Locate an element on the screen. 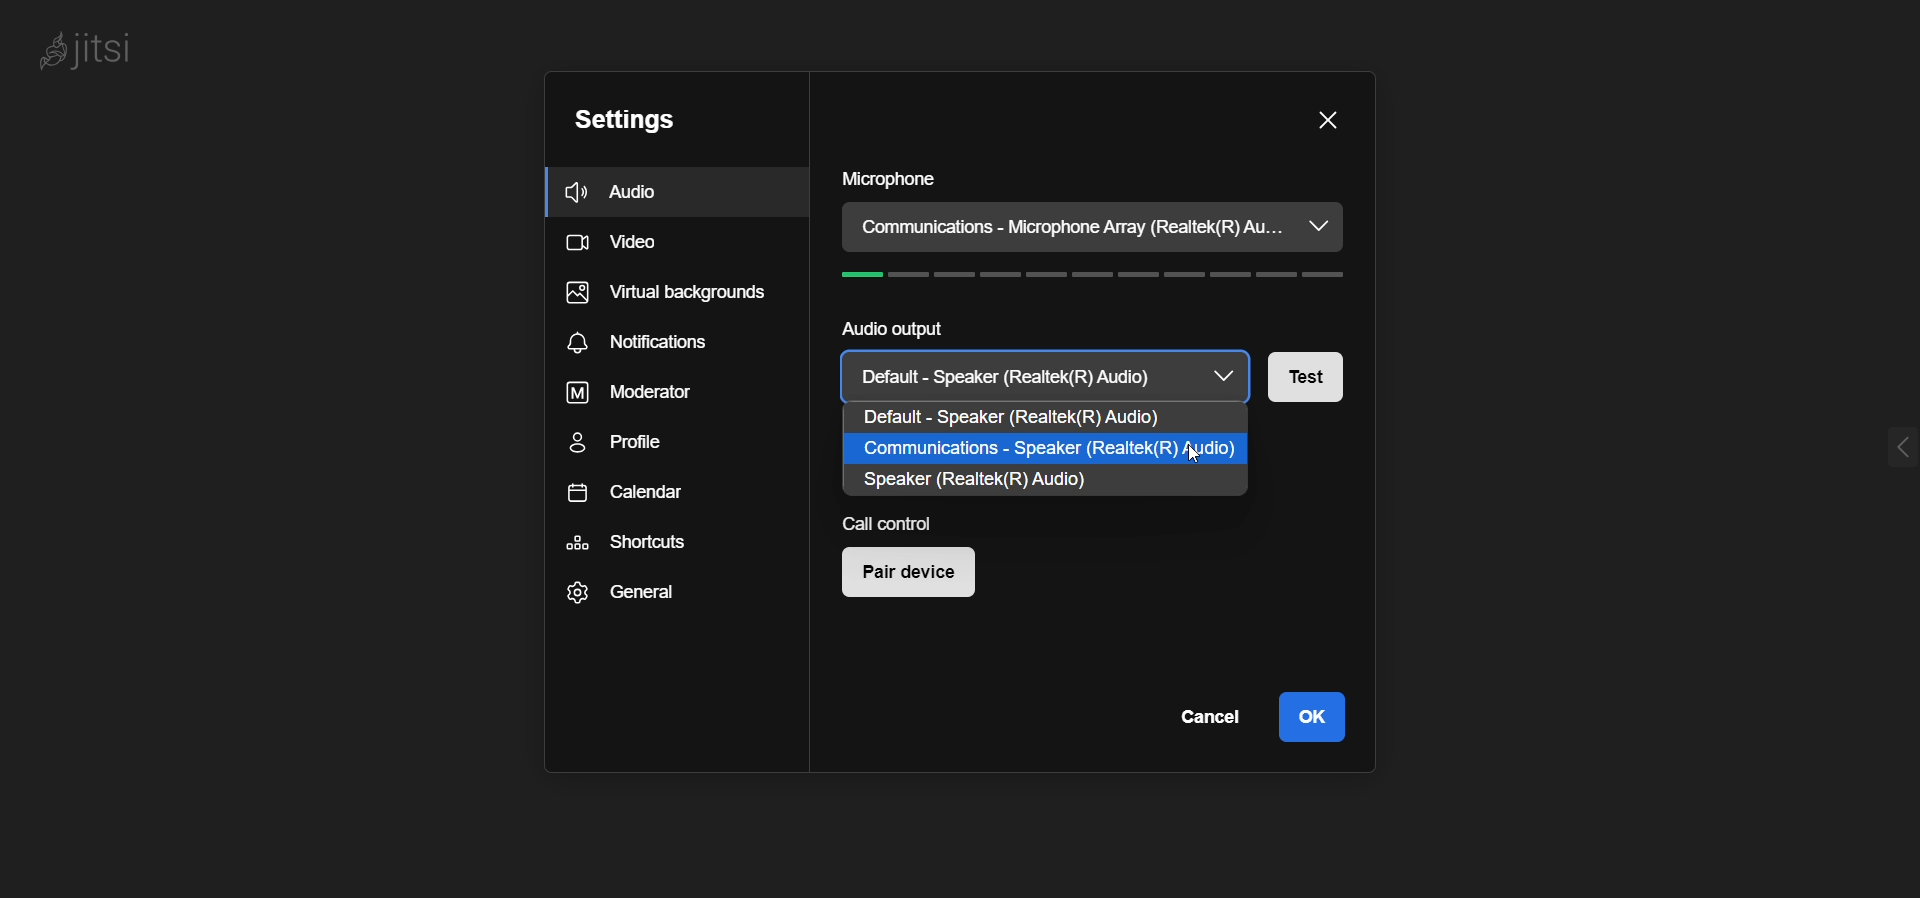 The height and width of the screenshot is (898, 1920). notifications is located at coordinates (640, 346).